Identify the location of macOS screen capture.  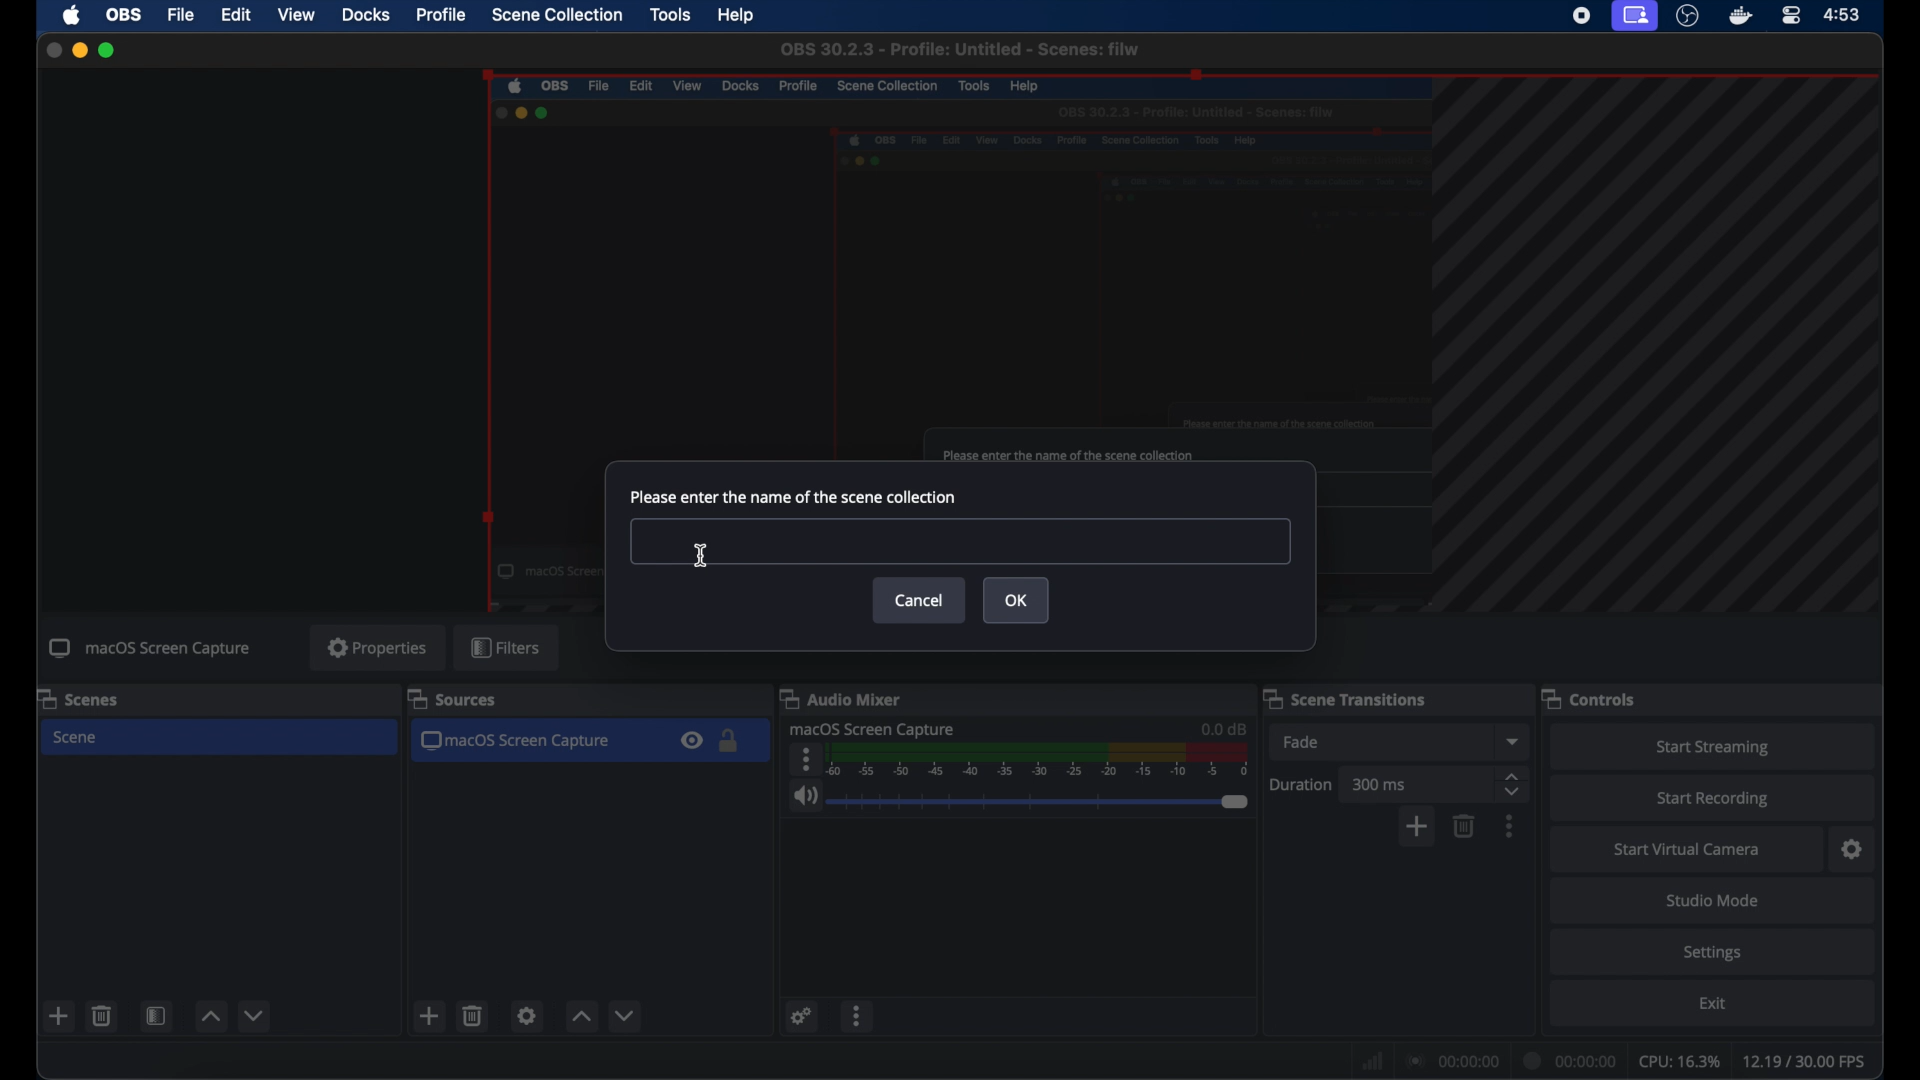
(874, 729).